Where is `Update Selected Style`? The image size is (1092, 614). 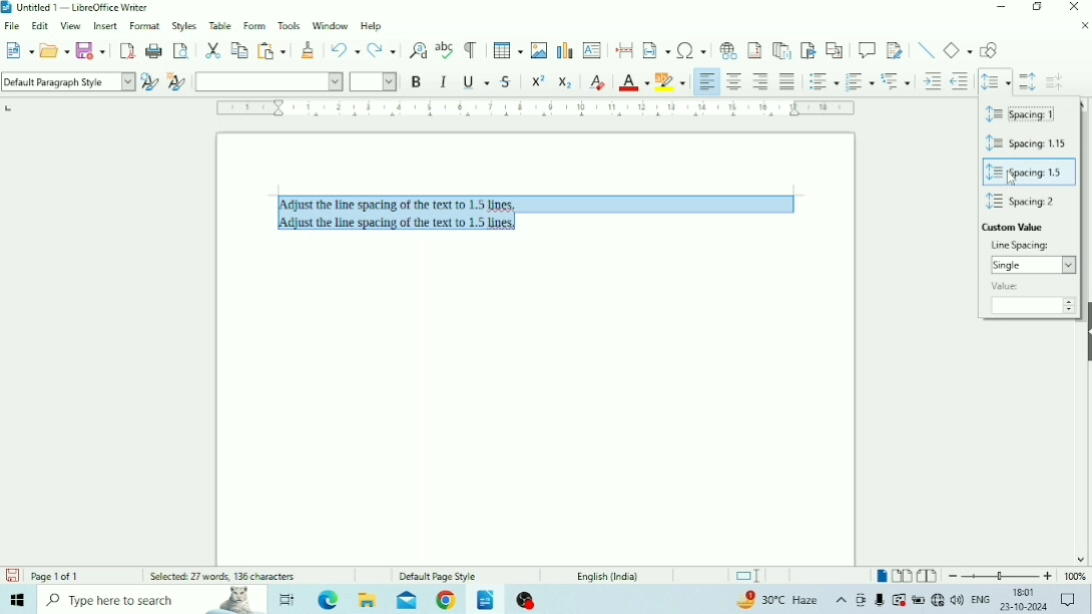
Update Selected Style is located at coordinates (149, 80).